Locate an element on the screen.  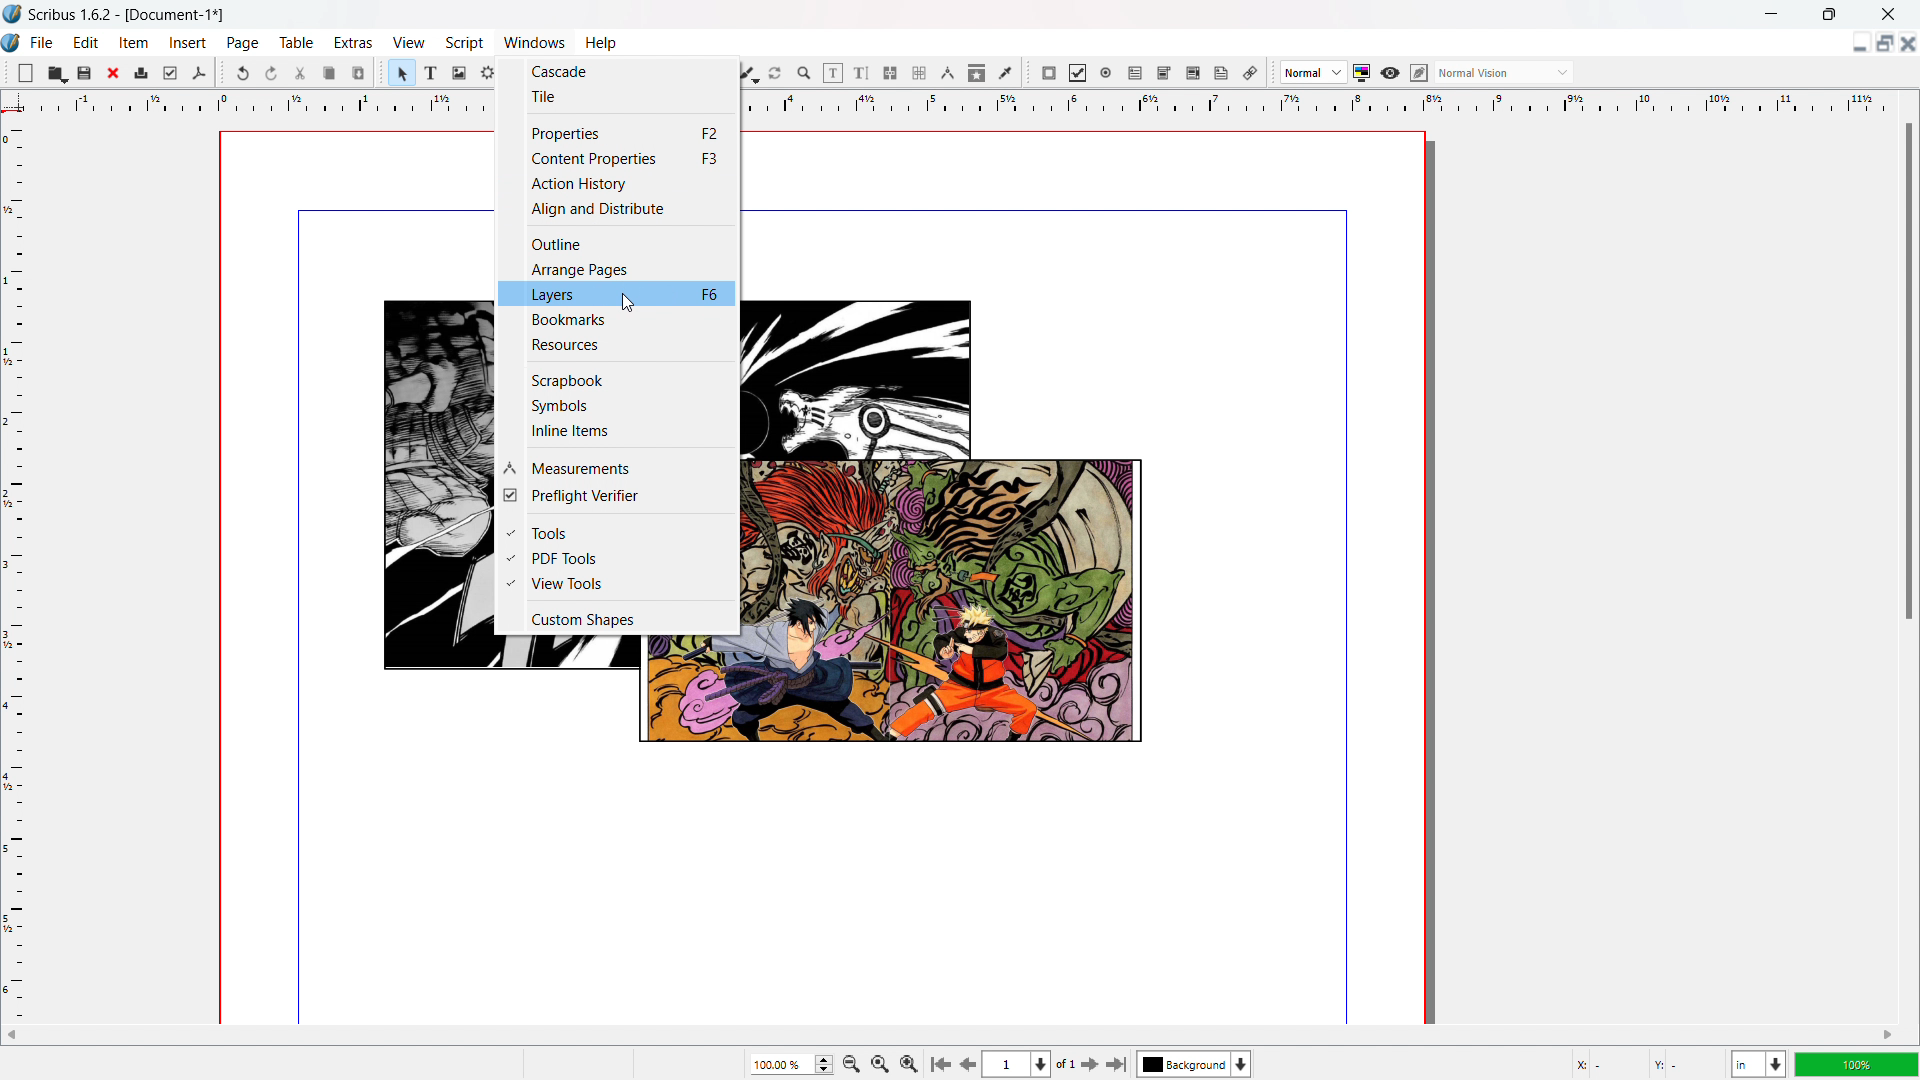
page is located at coordinates (243, 42).